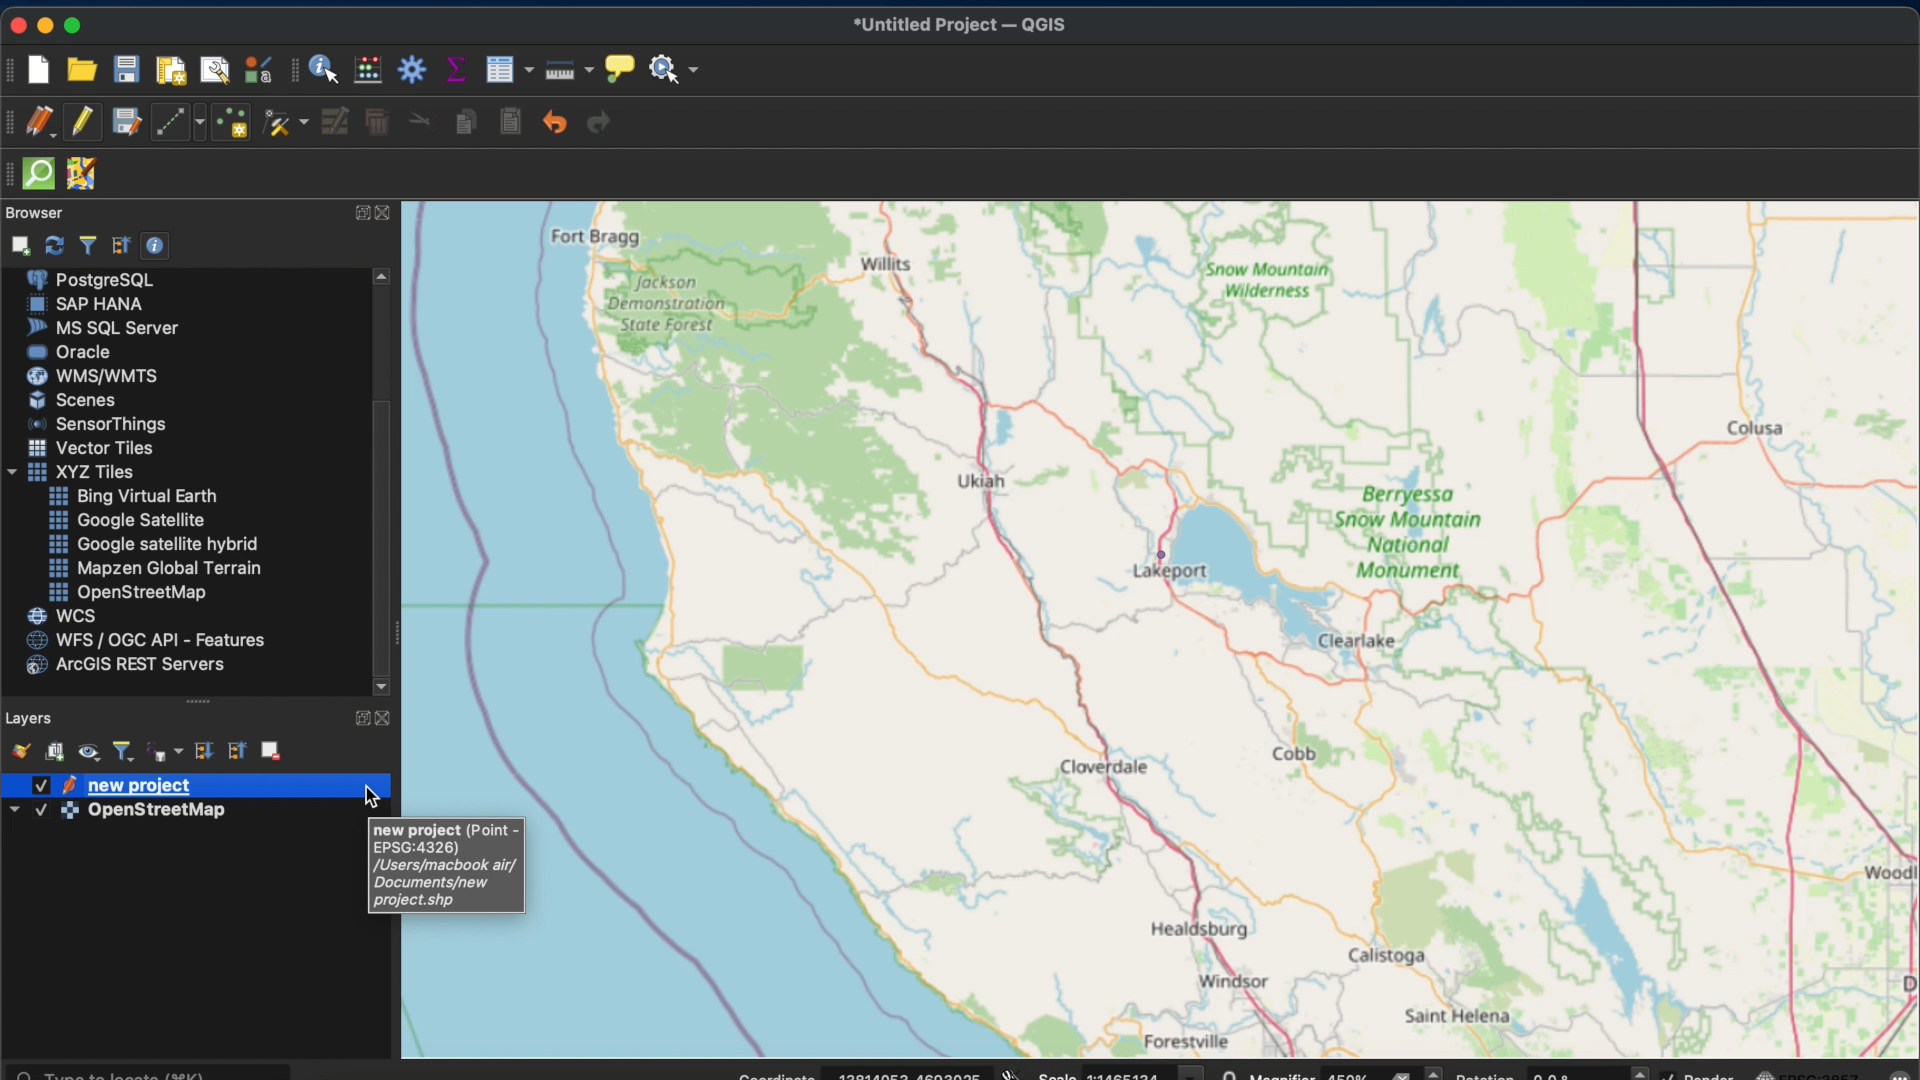 The image size is (1920, 1080). I want to click on enable/ disable properties widget, so click(155, 245).